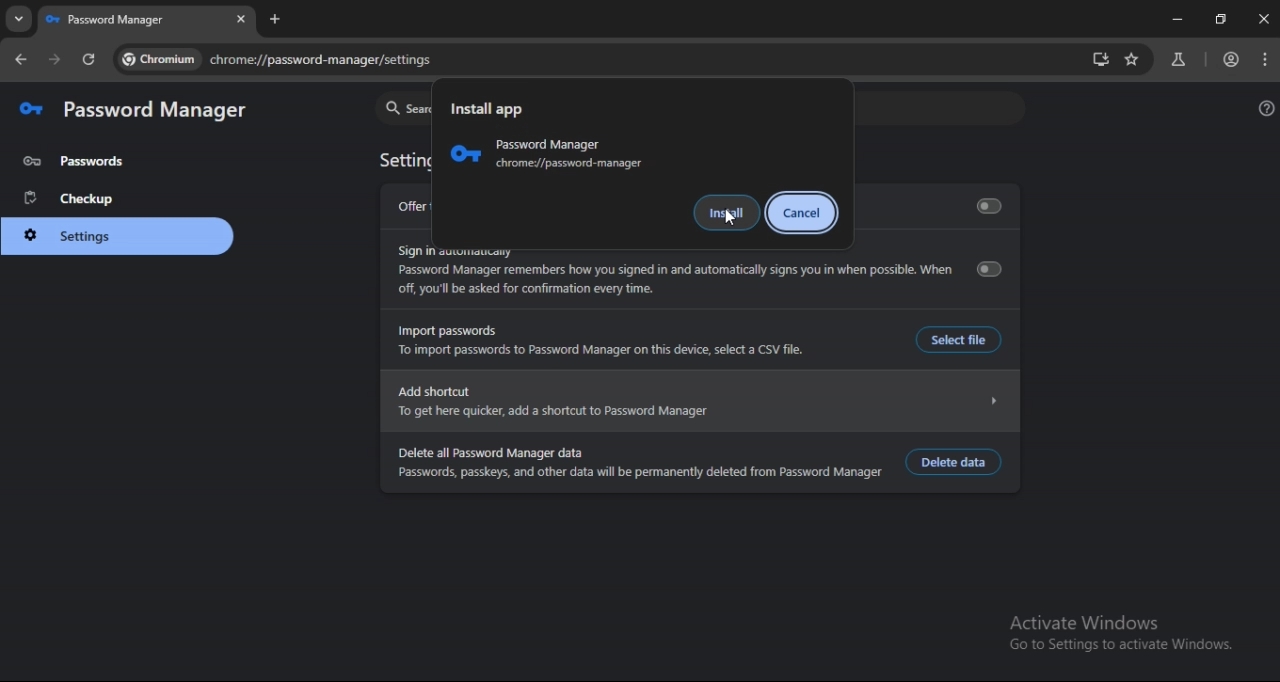  I want to click on settings, so click(76, 236).